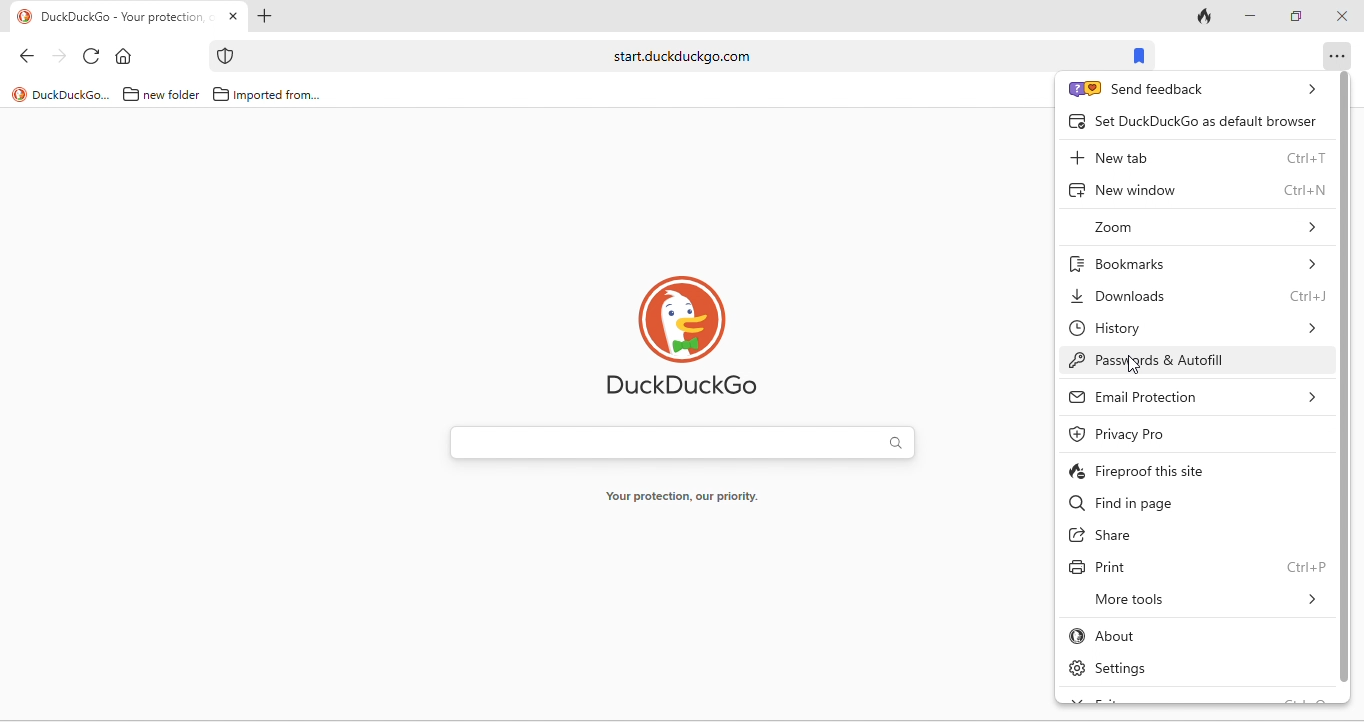 The height and width of the screenshot is (722, 1364). What do you see at coordinates (1310, 297) in the screenshot?
I see `Ctrl + J` at bounding box center [1310, 297].